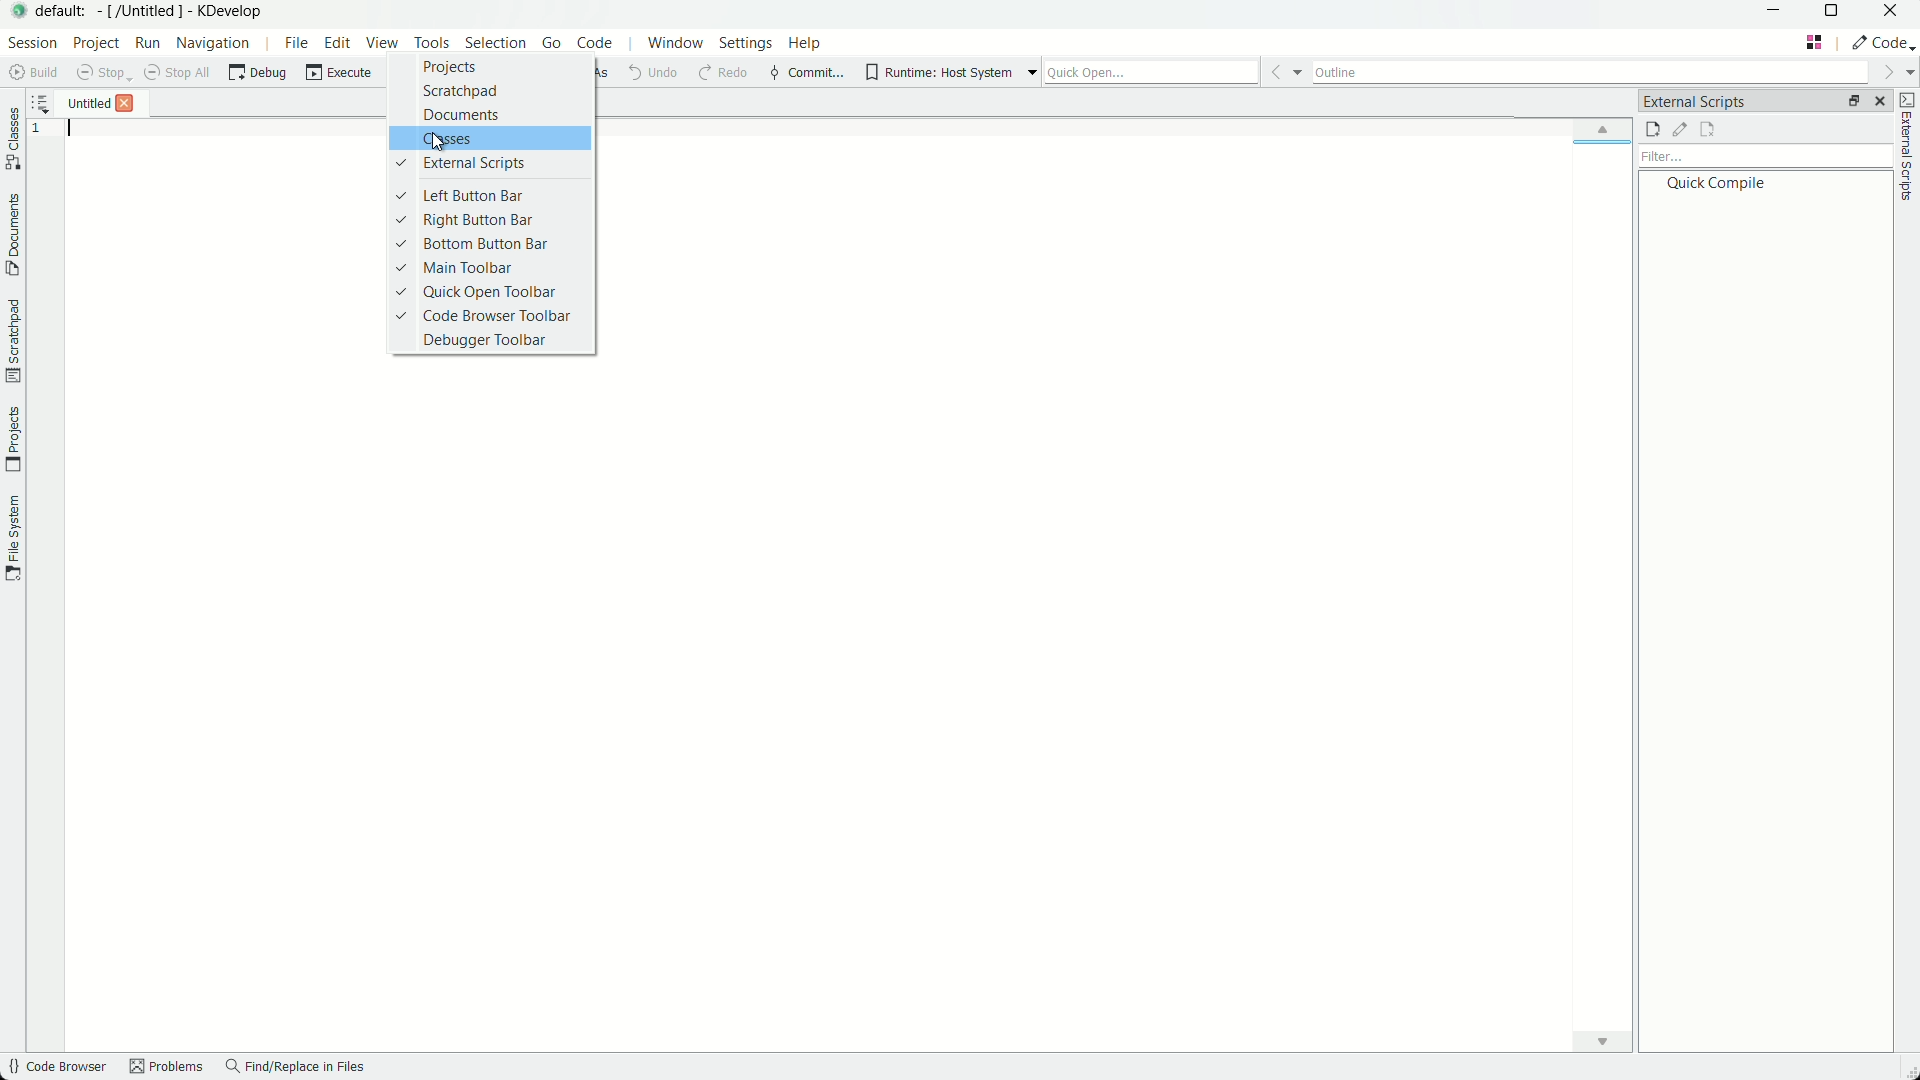 The image size is (1920, 1080). Describe the element at coordinates (490, 114) in the screenshot. I see `documents` at that location.